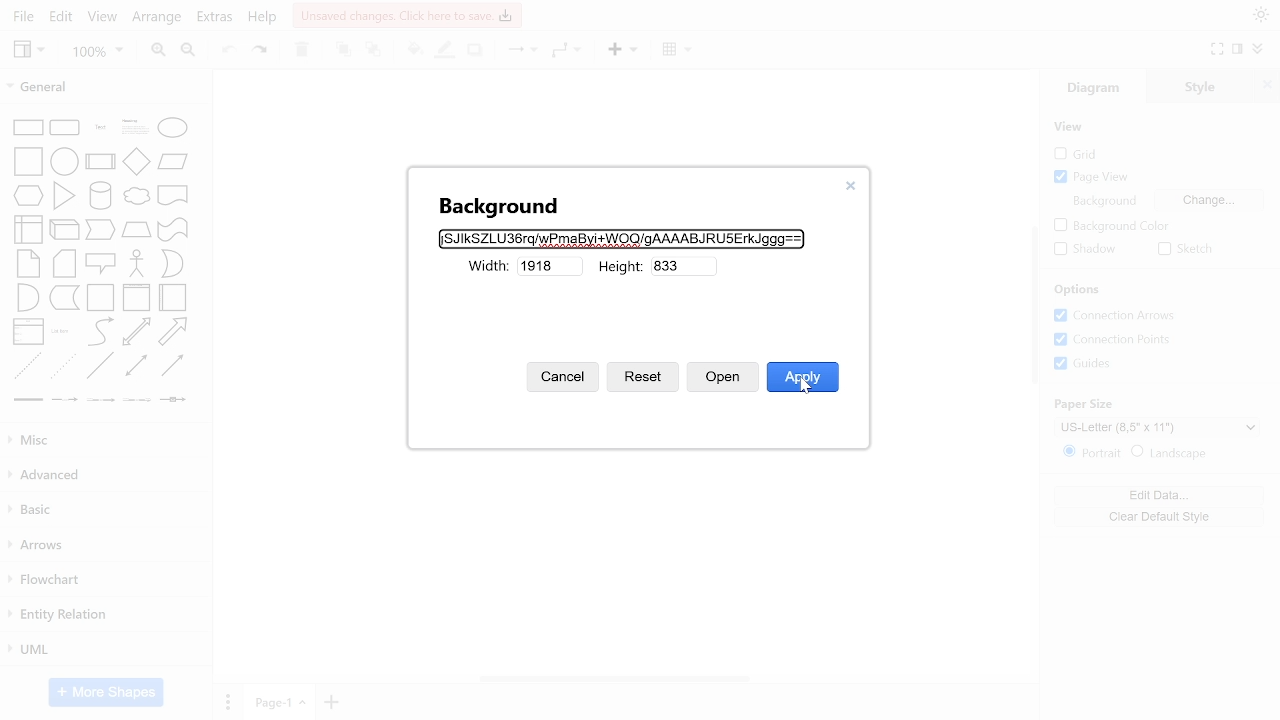  I want to click on general shapes, so click(26, 160).